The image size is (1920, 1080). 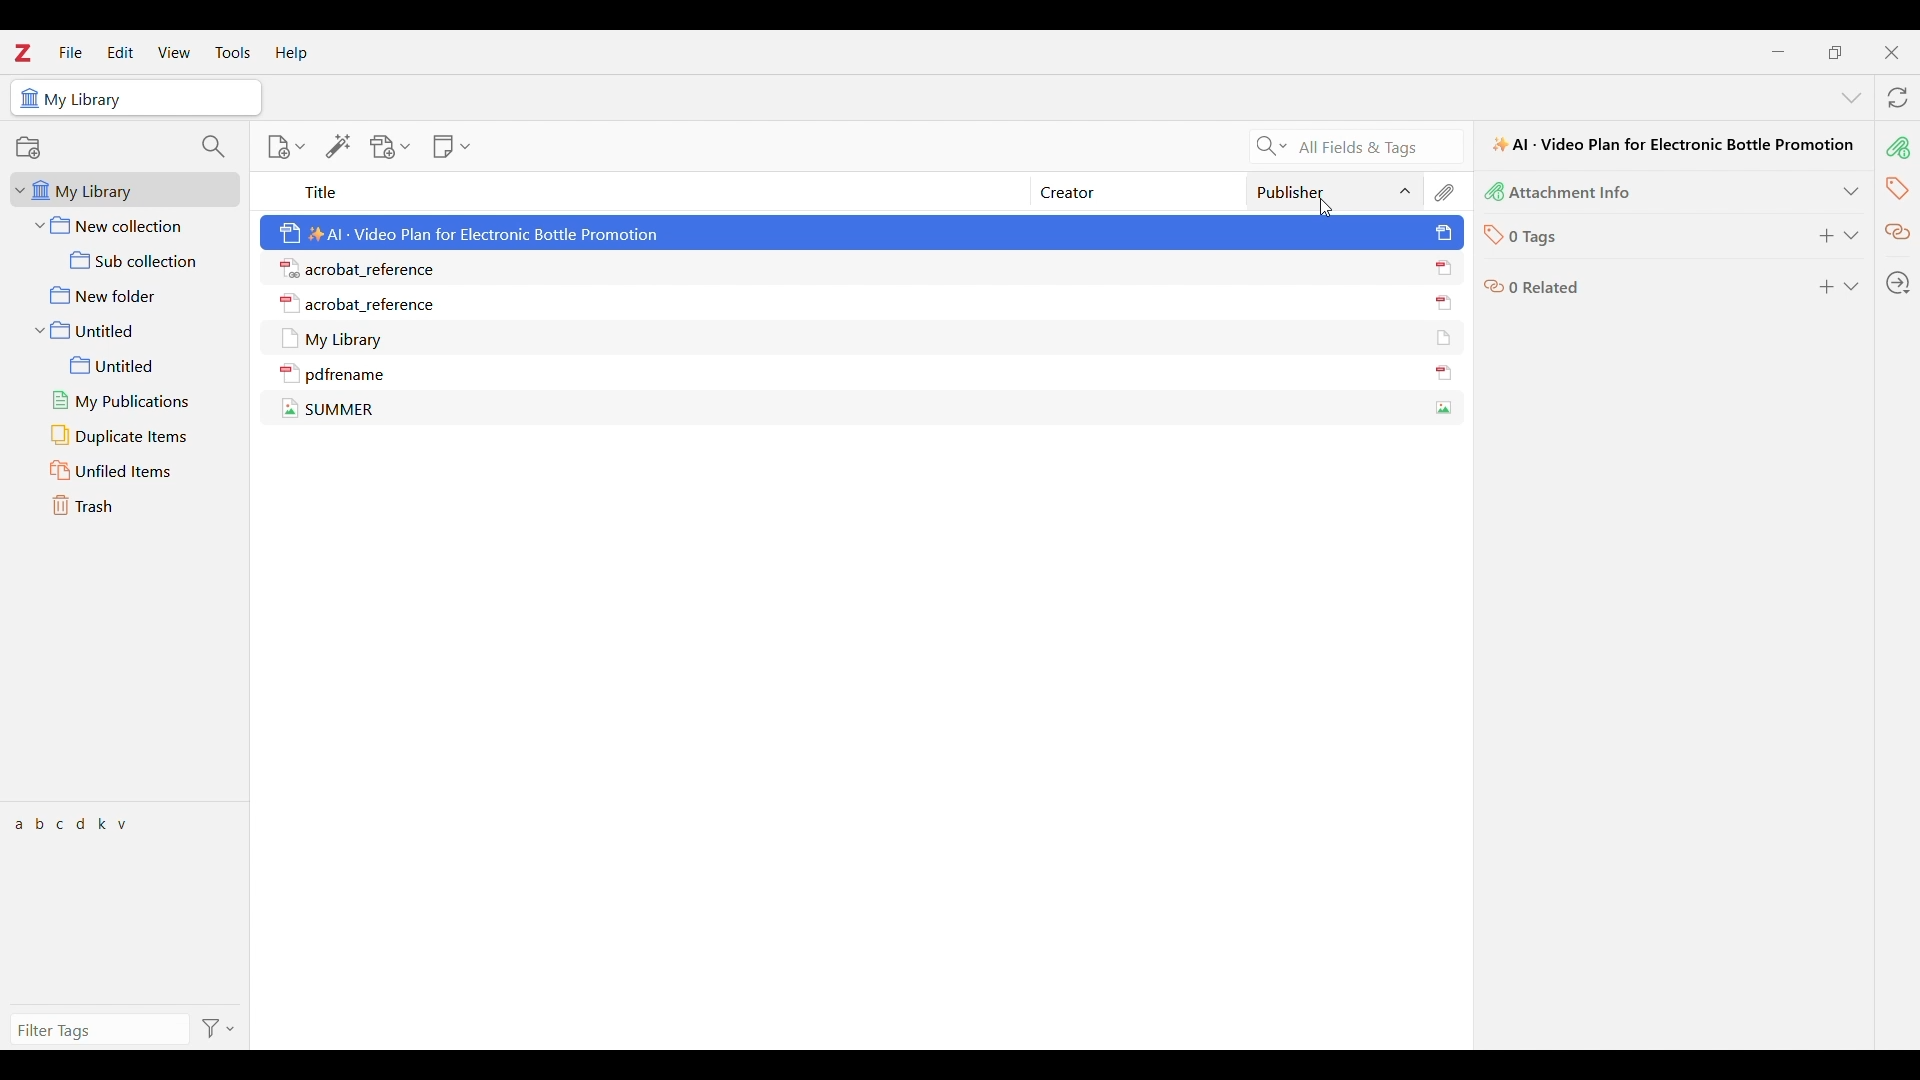 What do you see at coordinates (468, 231) in the screenshot?
I see `Al - Video Plan for Electronic Bottle Promotion` at bounding box center [468, 231].